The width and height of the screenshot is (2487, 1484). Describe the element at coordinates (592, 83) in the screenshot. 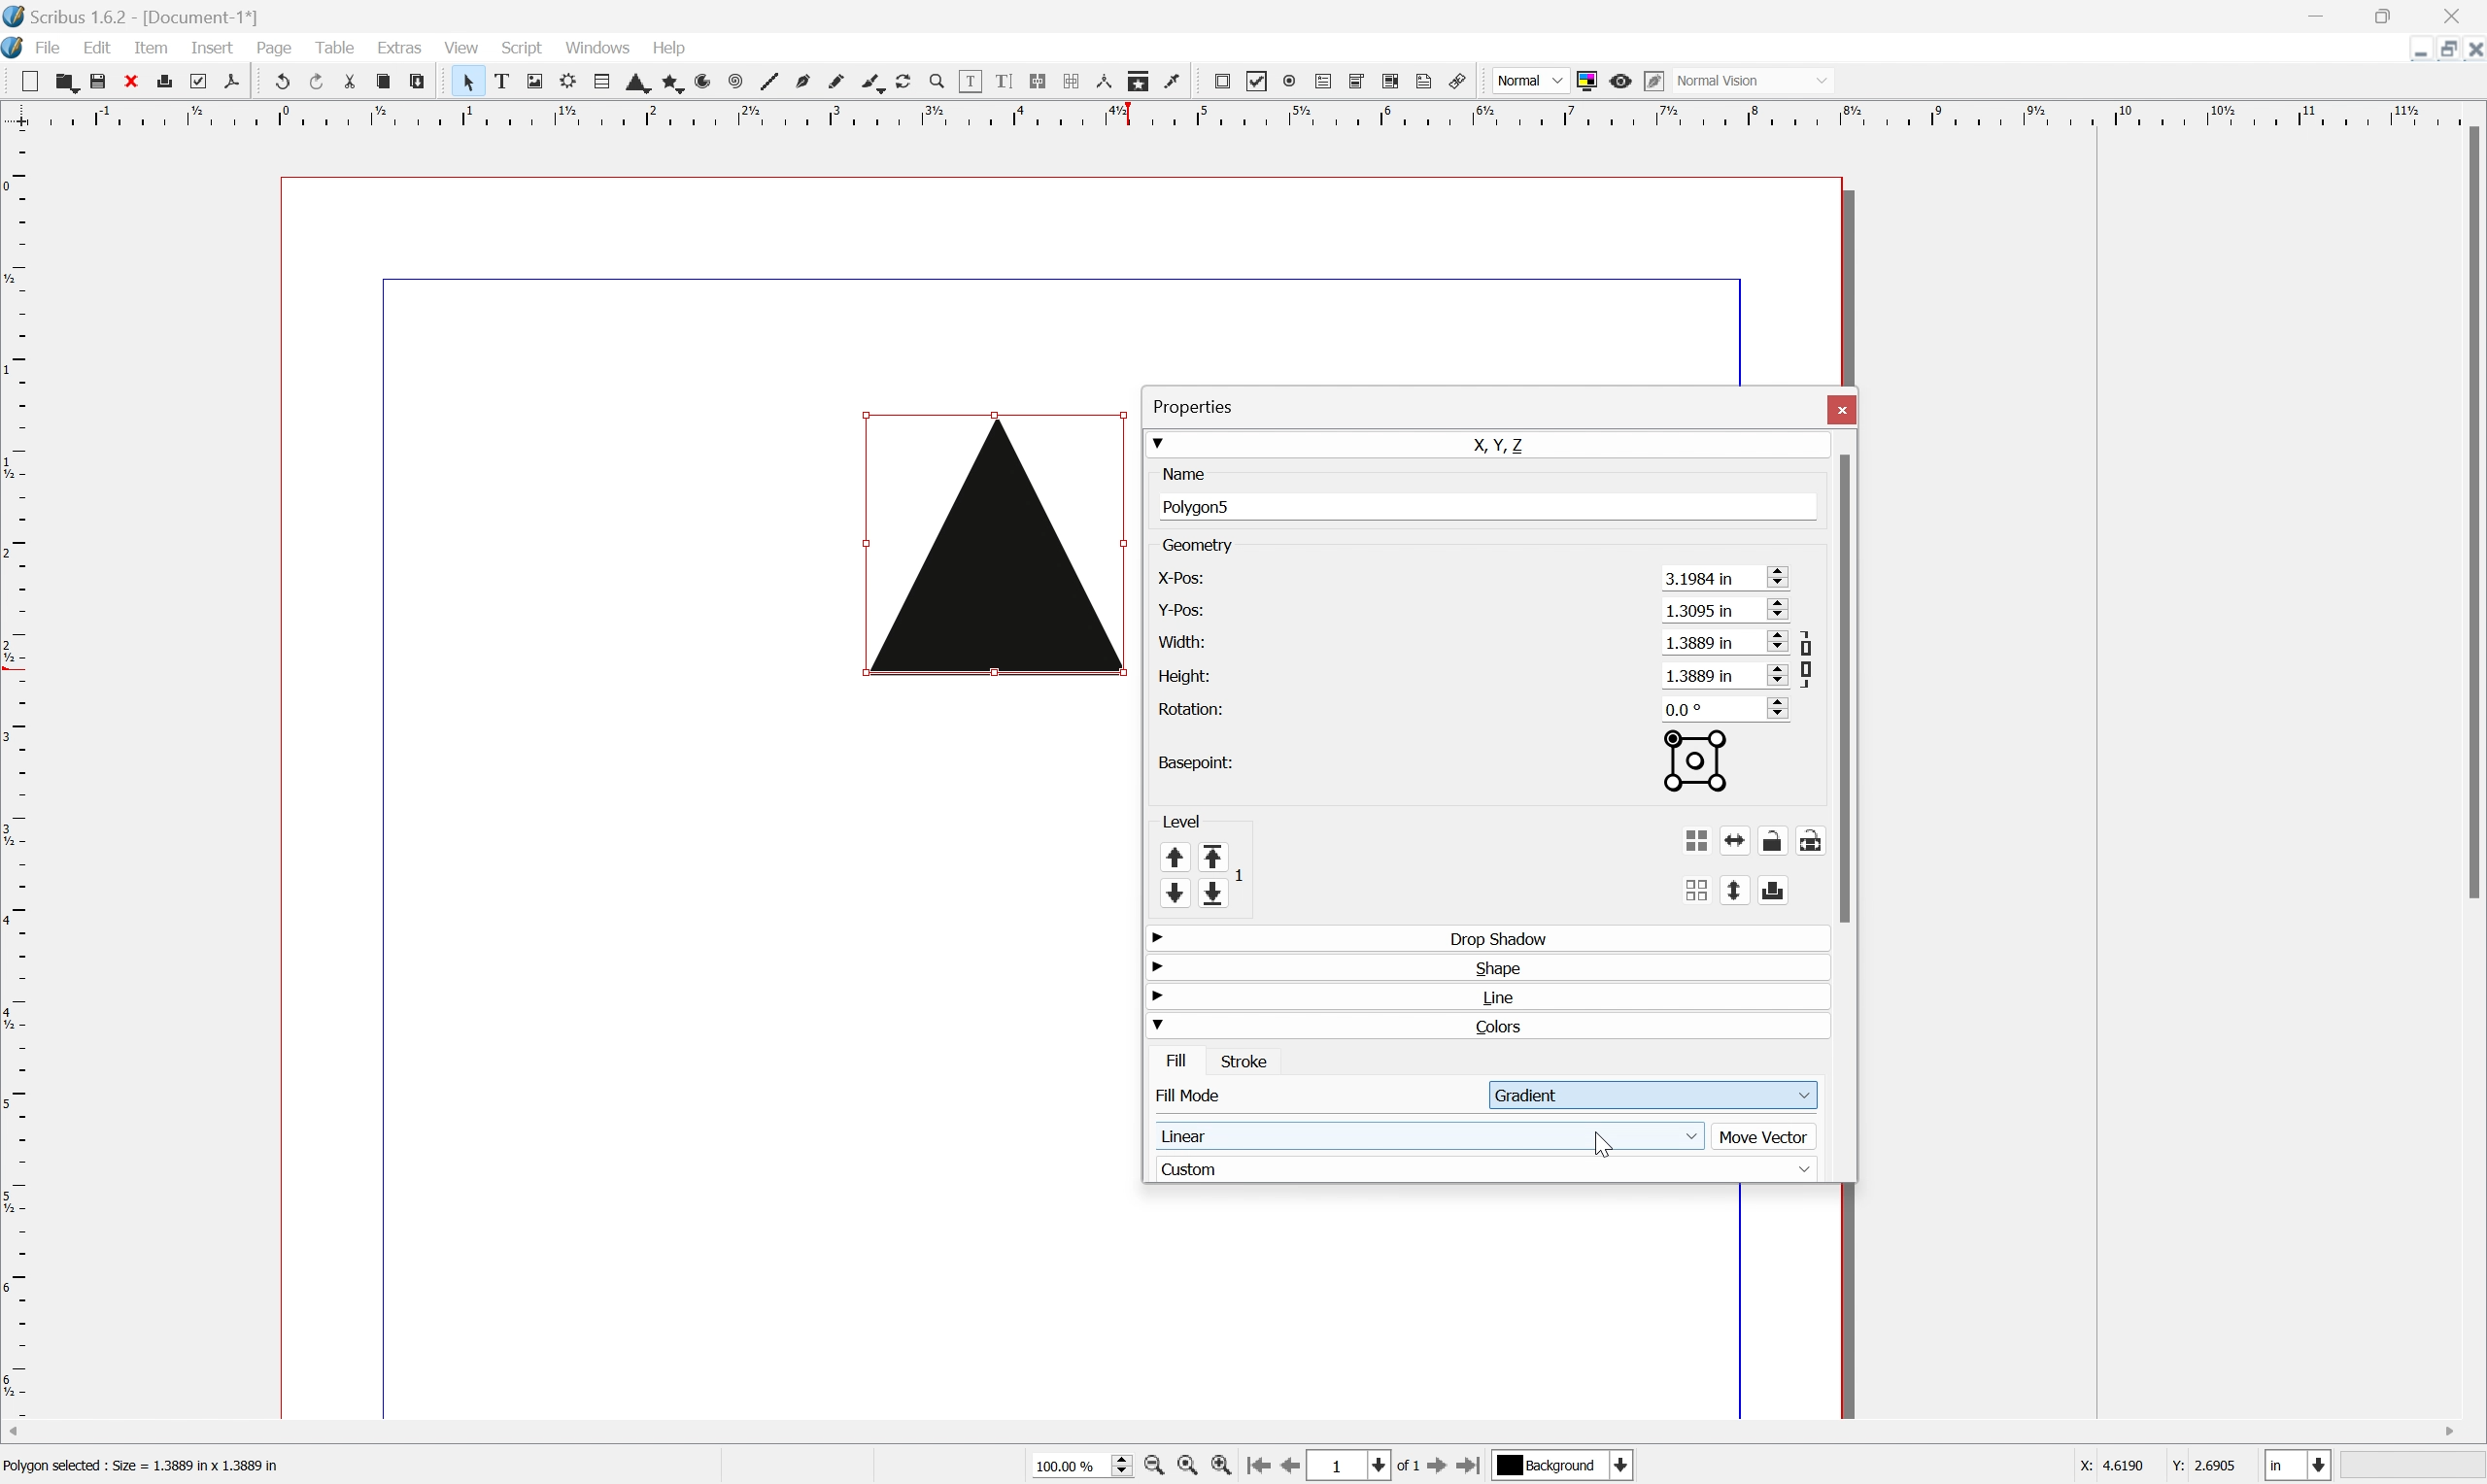

I see `Table` at that location.